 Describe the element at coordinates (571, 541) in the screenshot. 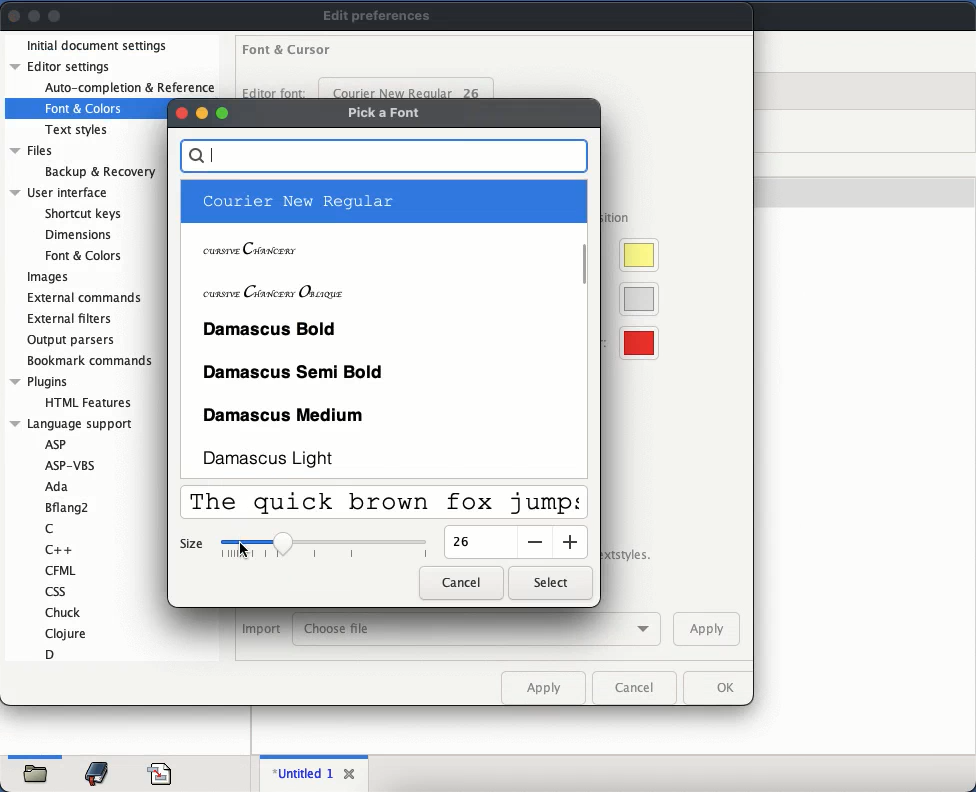

I see `increase` at that location.